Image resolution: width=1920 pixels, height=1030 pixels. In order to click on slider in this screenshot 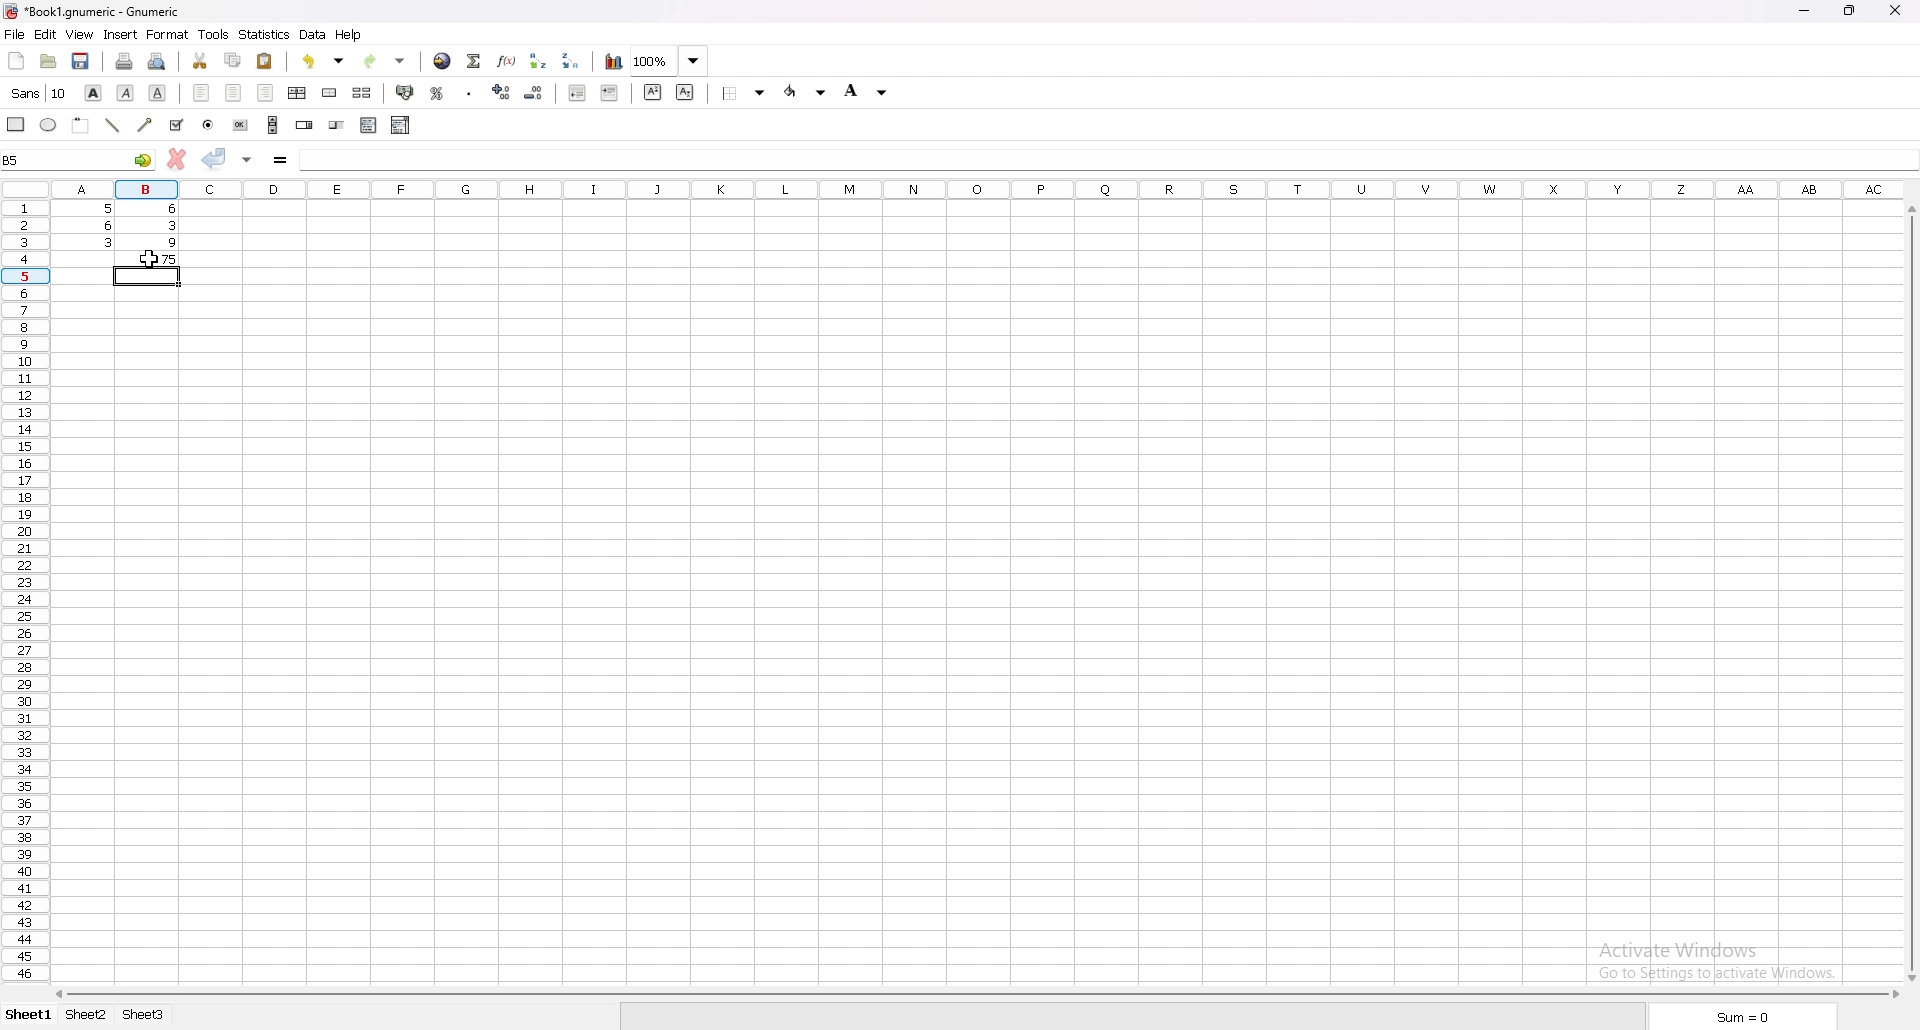, I will do `click(337, 125)`.